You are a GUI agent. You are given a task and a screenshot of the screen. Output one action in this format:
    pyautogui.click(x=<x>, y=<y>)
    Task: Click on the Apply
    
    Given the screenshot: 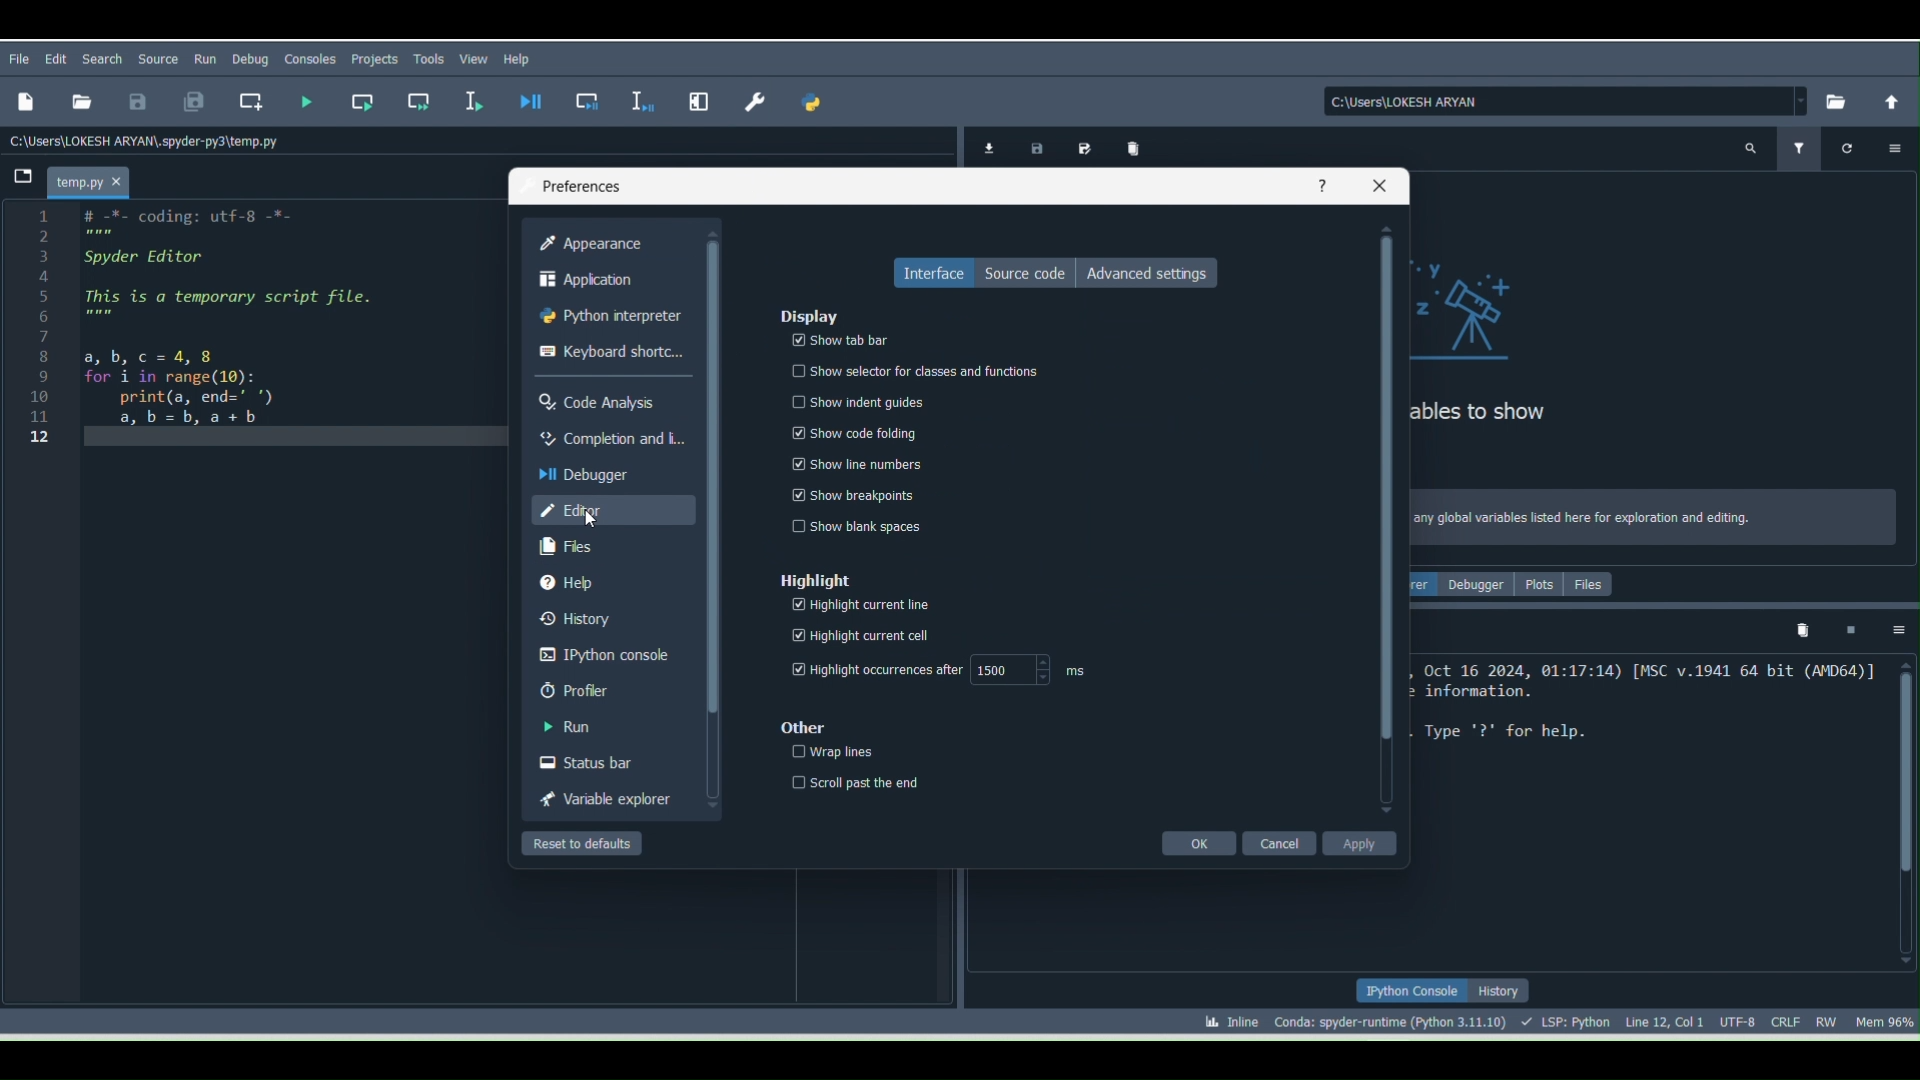 What is the action you would take?
    pyautogui.click(x=1358, y=841)
    